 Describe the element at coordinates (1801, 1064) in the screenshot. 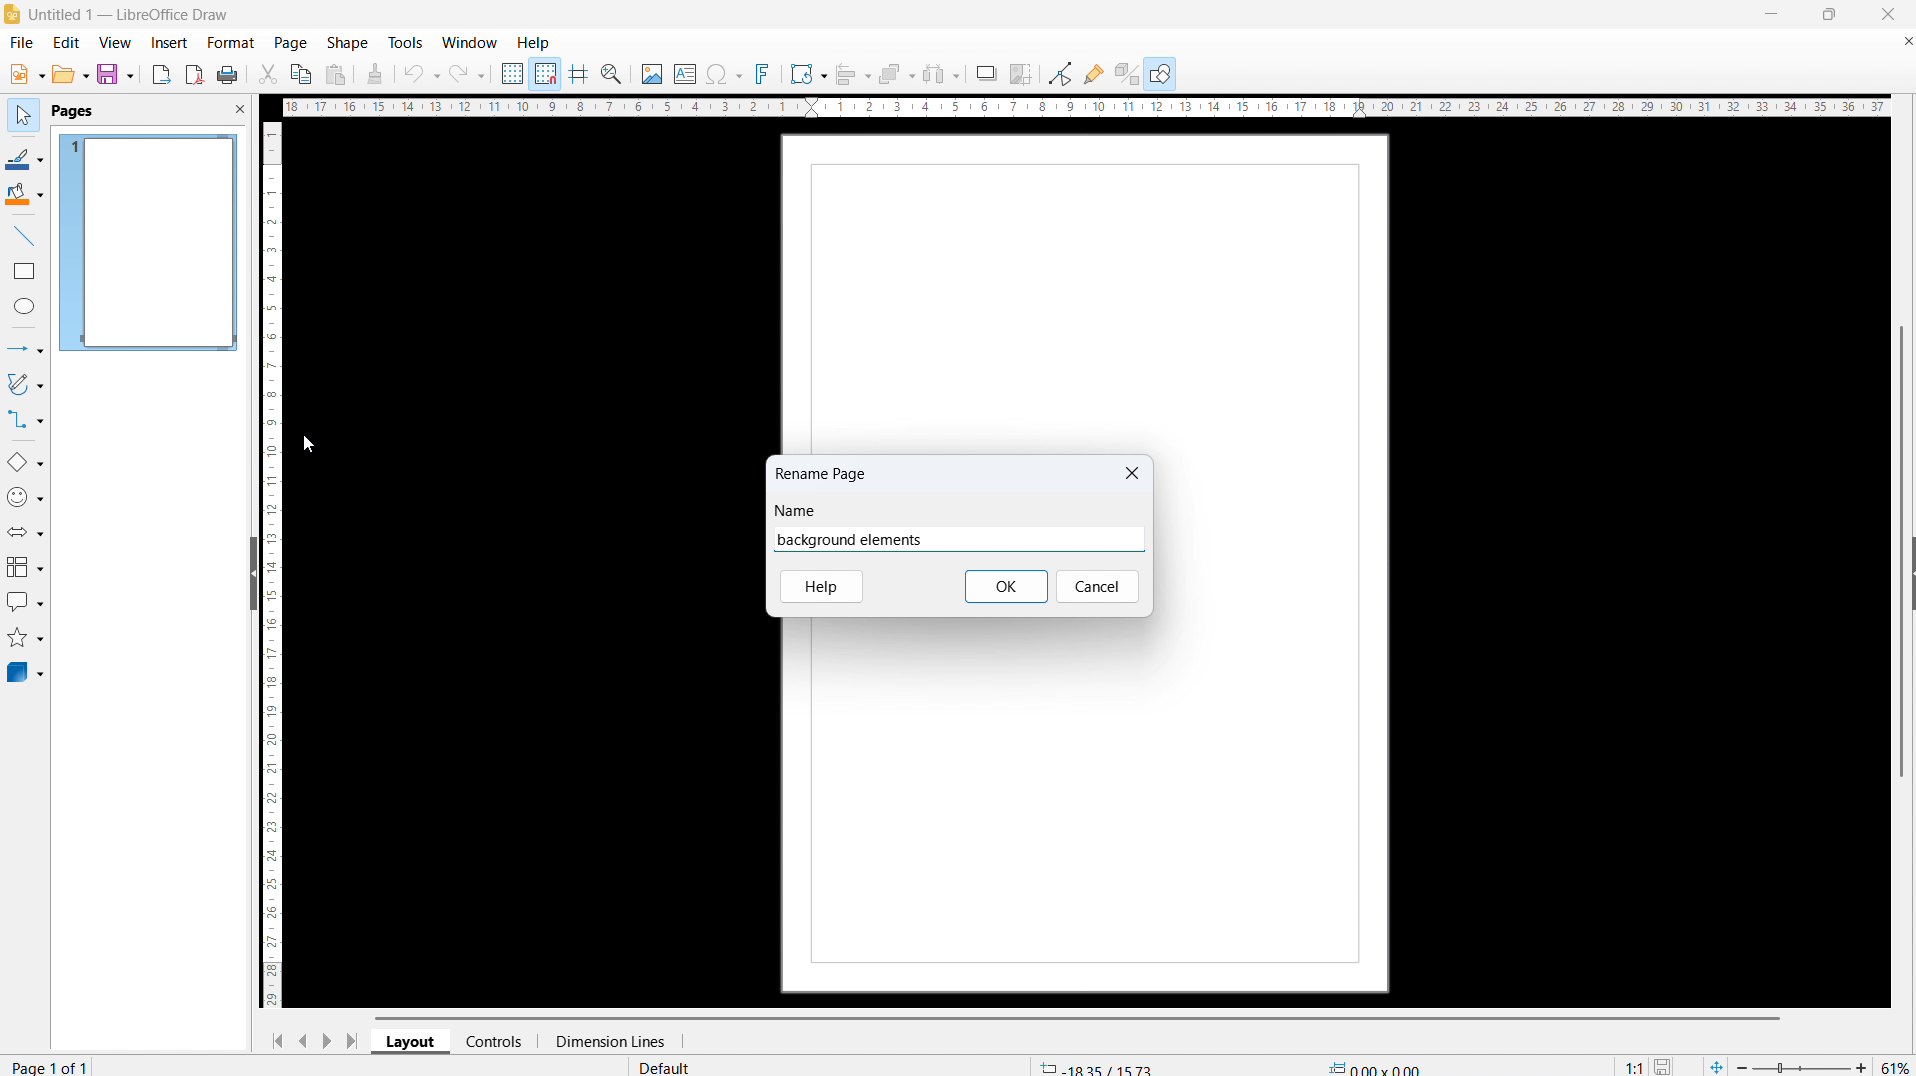

I see `zoom slider` at that location.